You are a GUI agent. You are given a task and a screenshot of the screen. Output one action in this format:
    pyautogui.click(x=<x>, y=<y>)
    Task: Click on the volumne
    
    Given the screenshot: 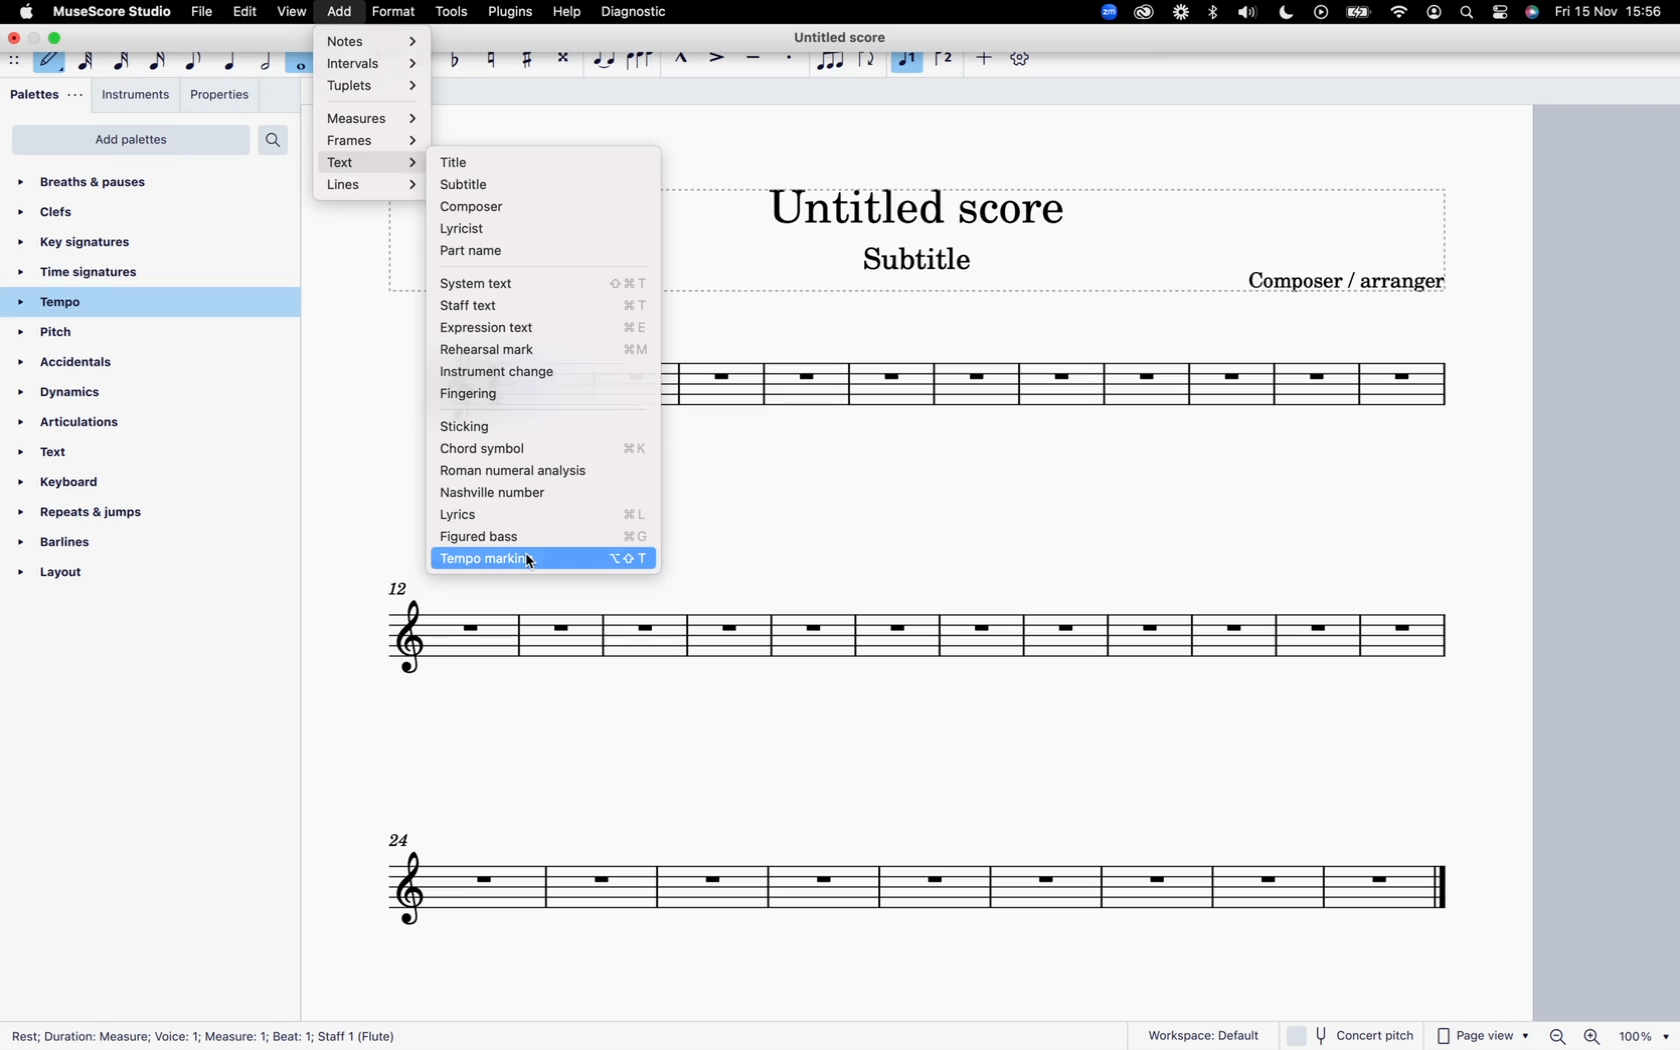 What is the action you would take?
    pyautogui.click(x=1250, y=13)
    